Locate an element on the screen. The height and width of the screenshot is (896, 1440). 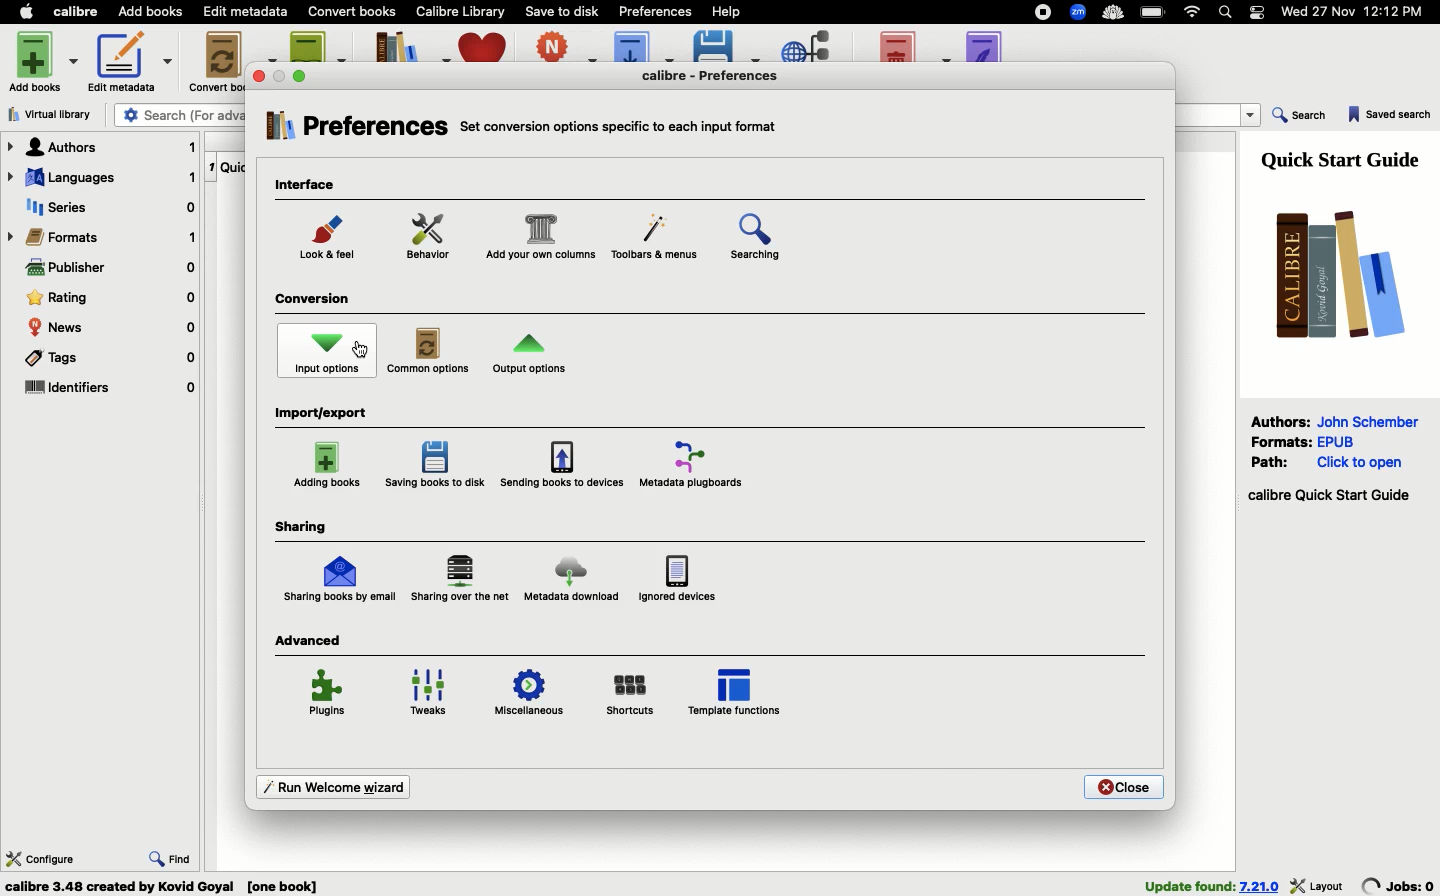
Plugins is located at coordinates (329, 696).